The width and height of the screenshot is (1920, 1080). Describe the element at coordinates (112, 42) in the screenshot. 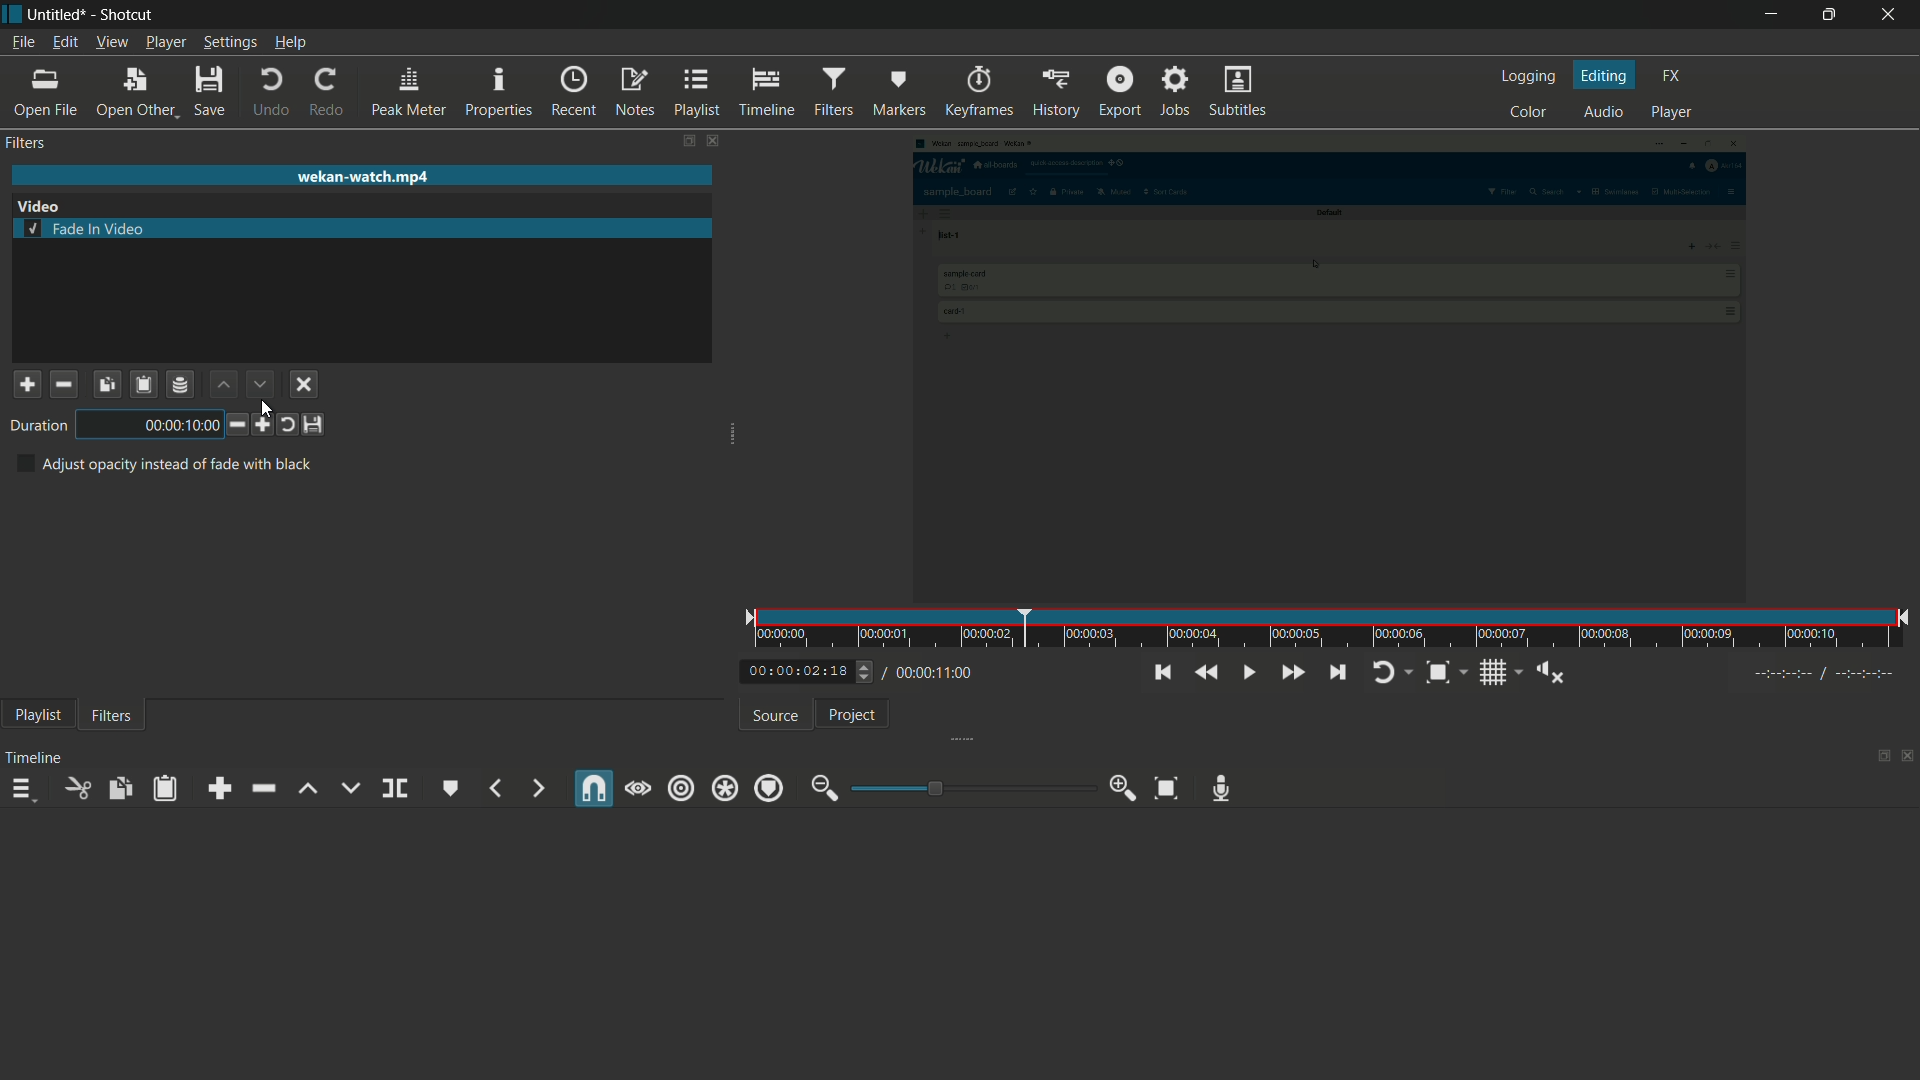

I see `view menu` at that location.